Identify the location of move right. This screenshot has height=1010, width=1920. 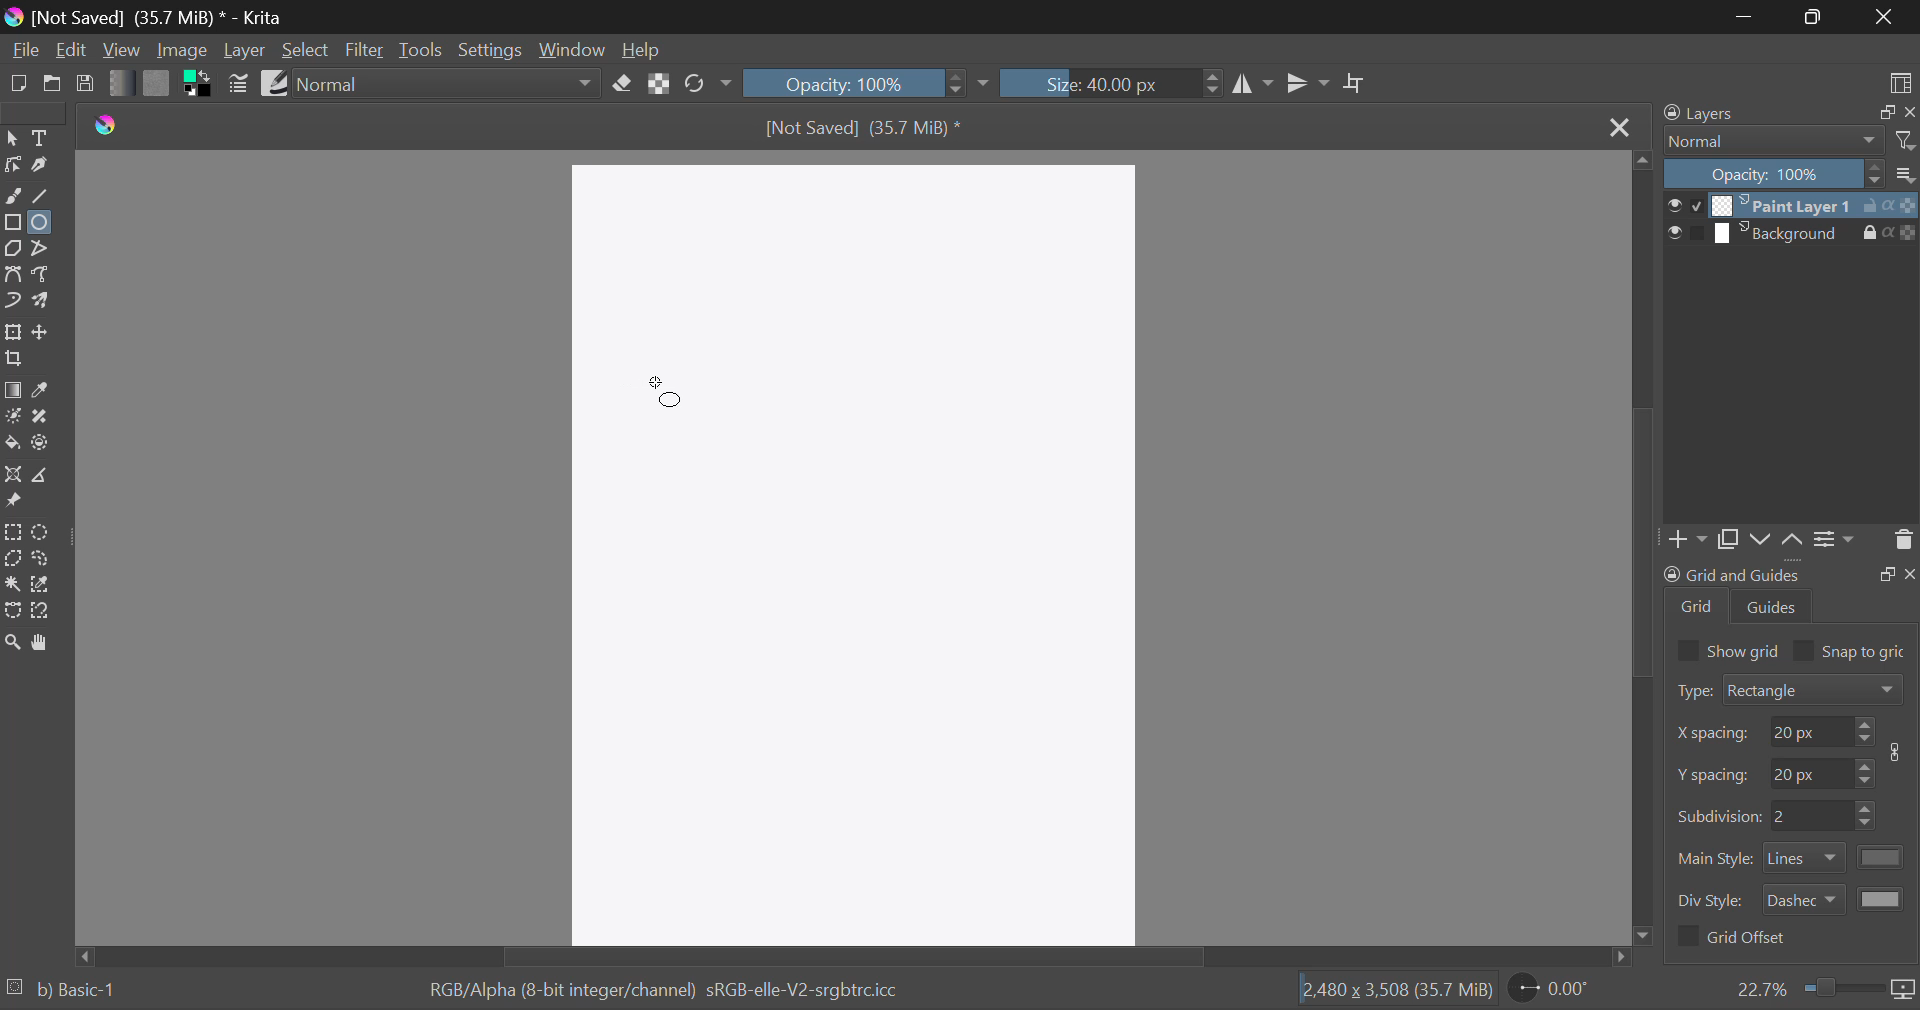
(1623, 957).